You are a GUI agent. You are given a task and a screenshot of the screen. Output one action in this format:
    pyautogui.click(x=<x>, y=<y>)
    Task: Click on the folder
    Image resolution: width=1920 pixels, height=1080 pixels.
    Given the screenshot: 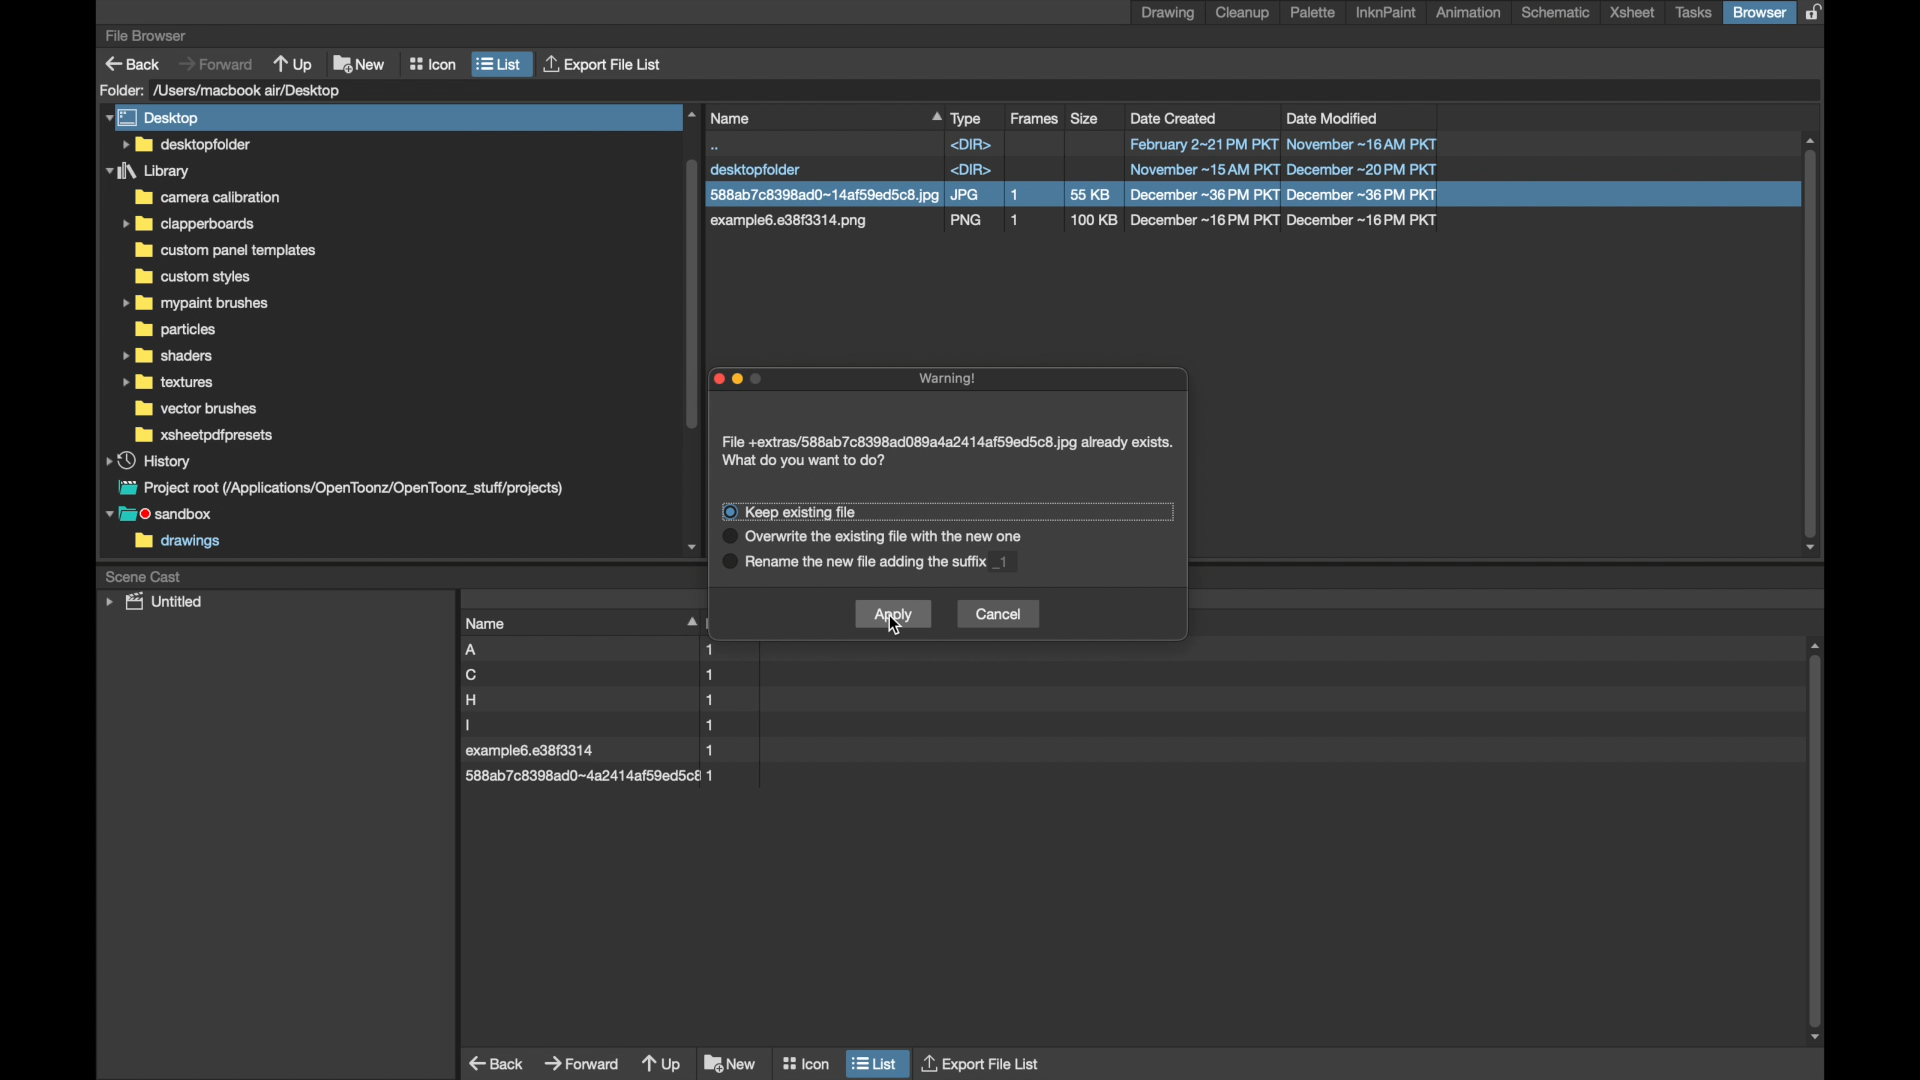 What is the action you would take?
    pyautogui.click(x=149, y=171)
    